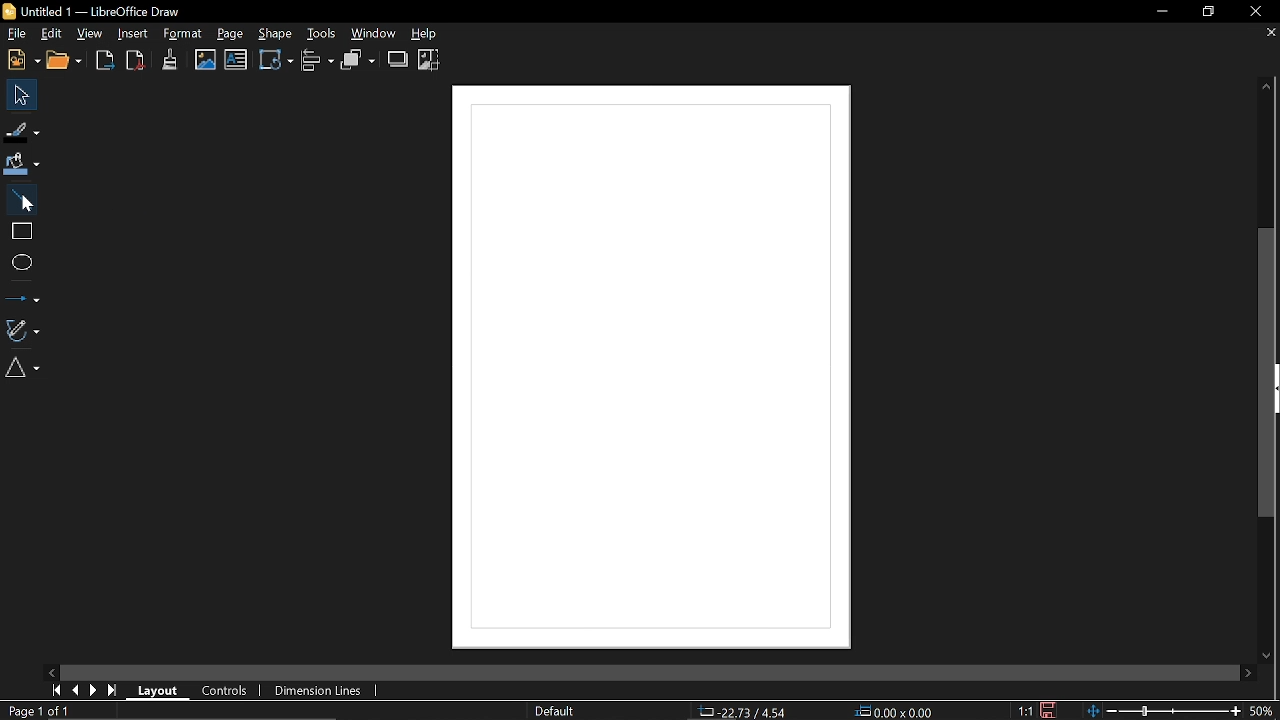 The image size is (1280, 720). I want to click on Lines and arrows, so click(22, 295).